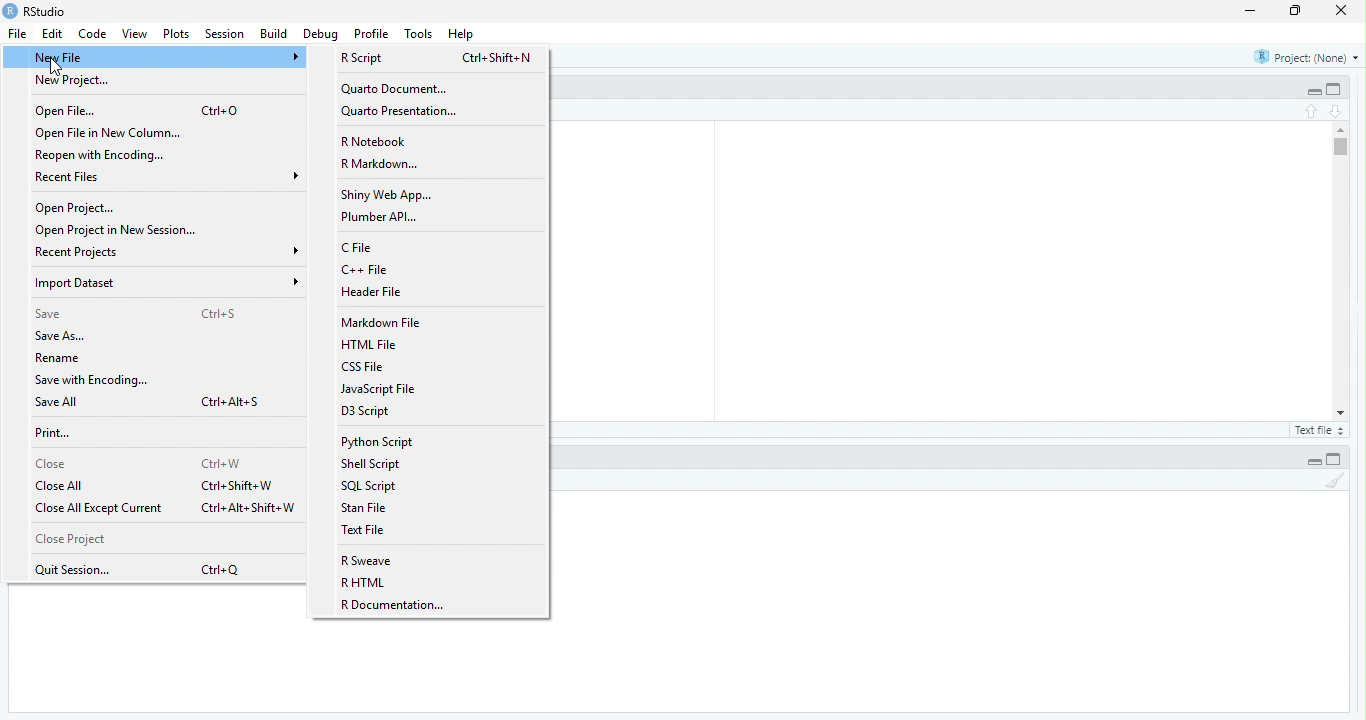  I want to click on scrollbar, so click(1342, 270).